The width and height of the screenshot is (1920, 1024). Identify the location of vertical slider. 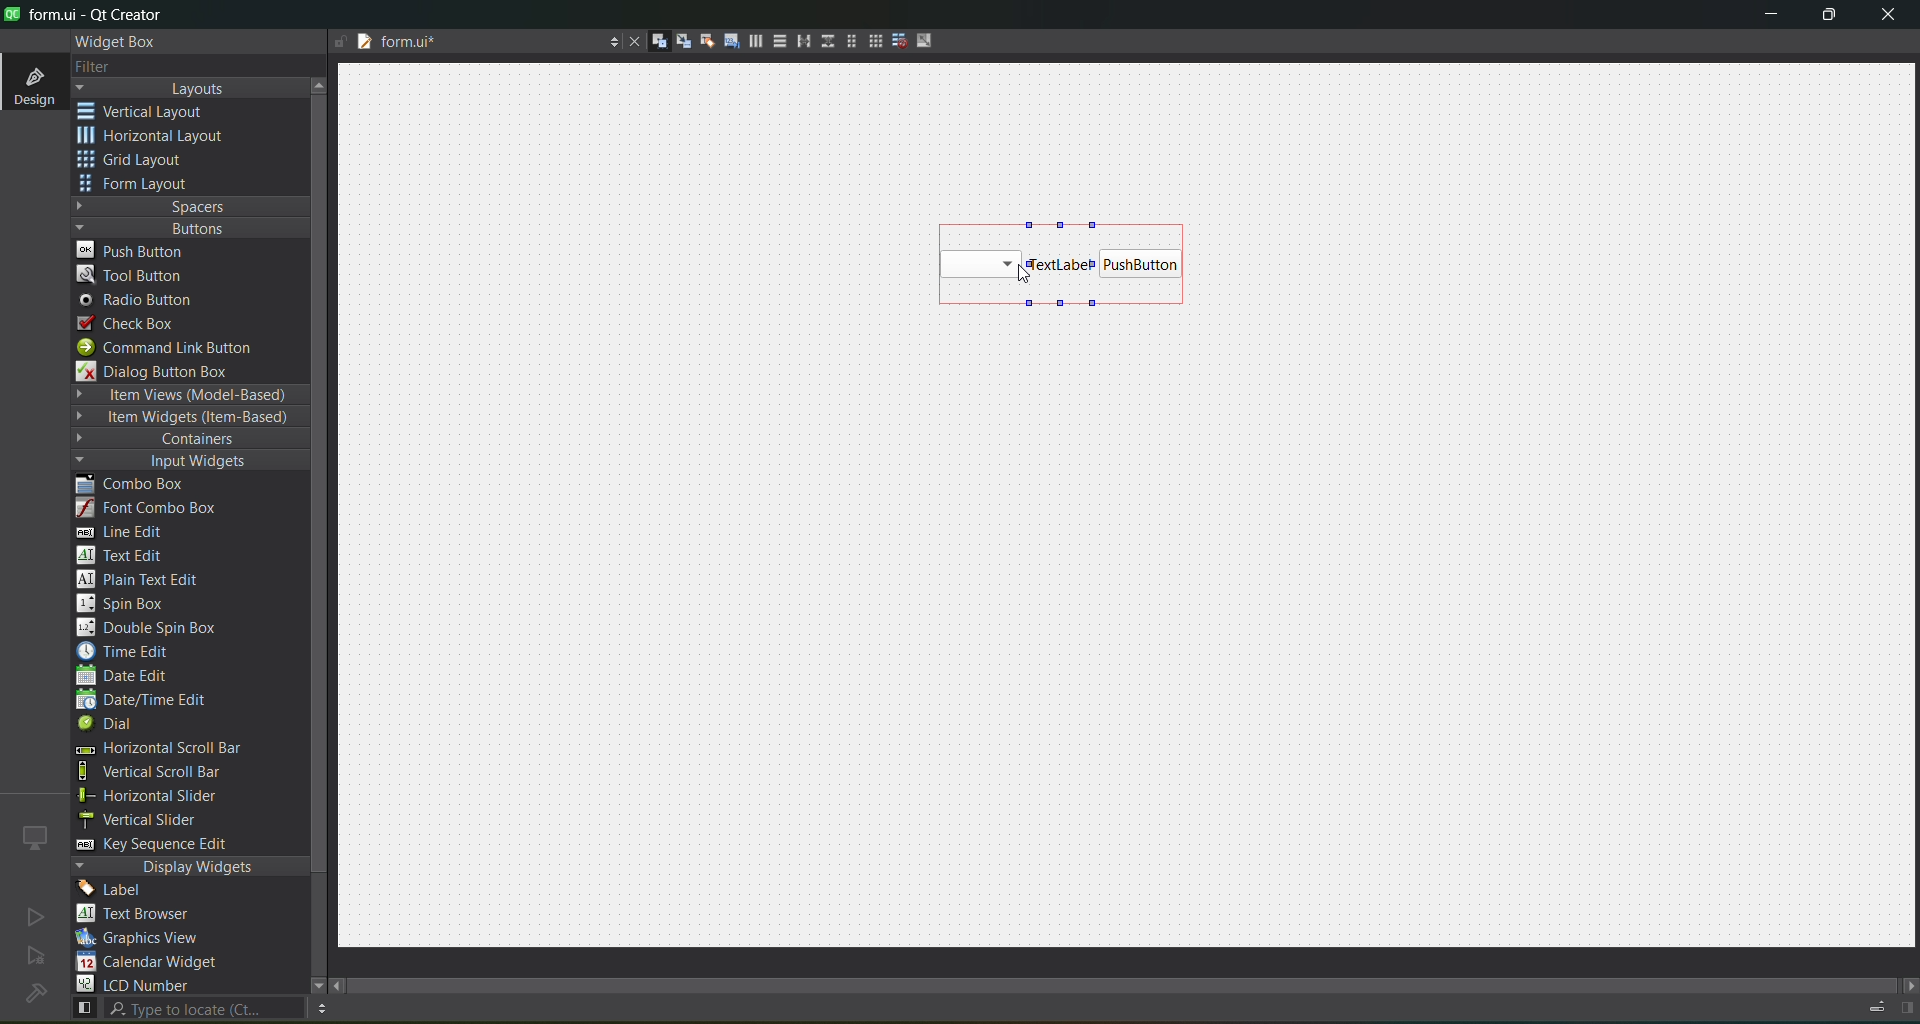
(157, 819).